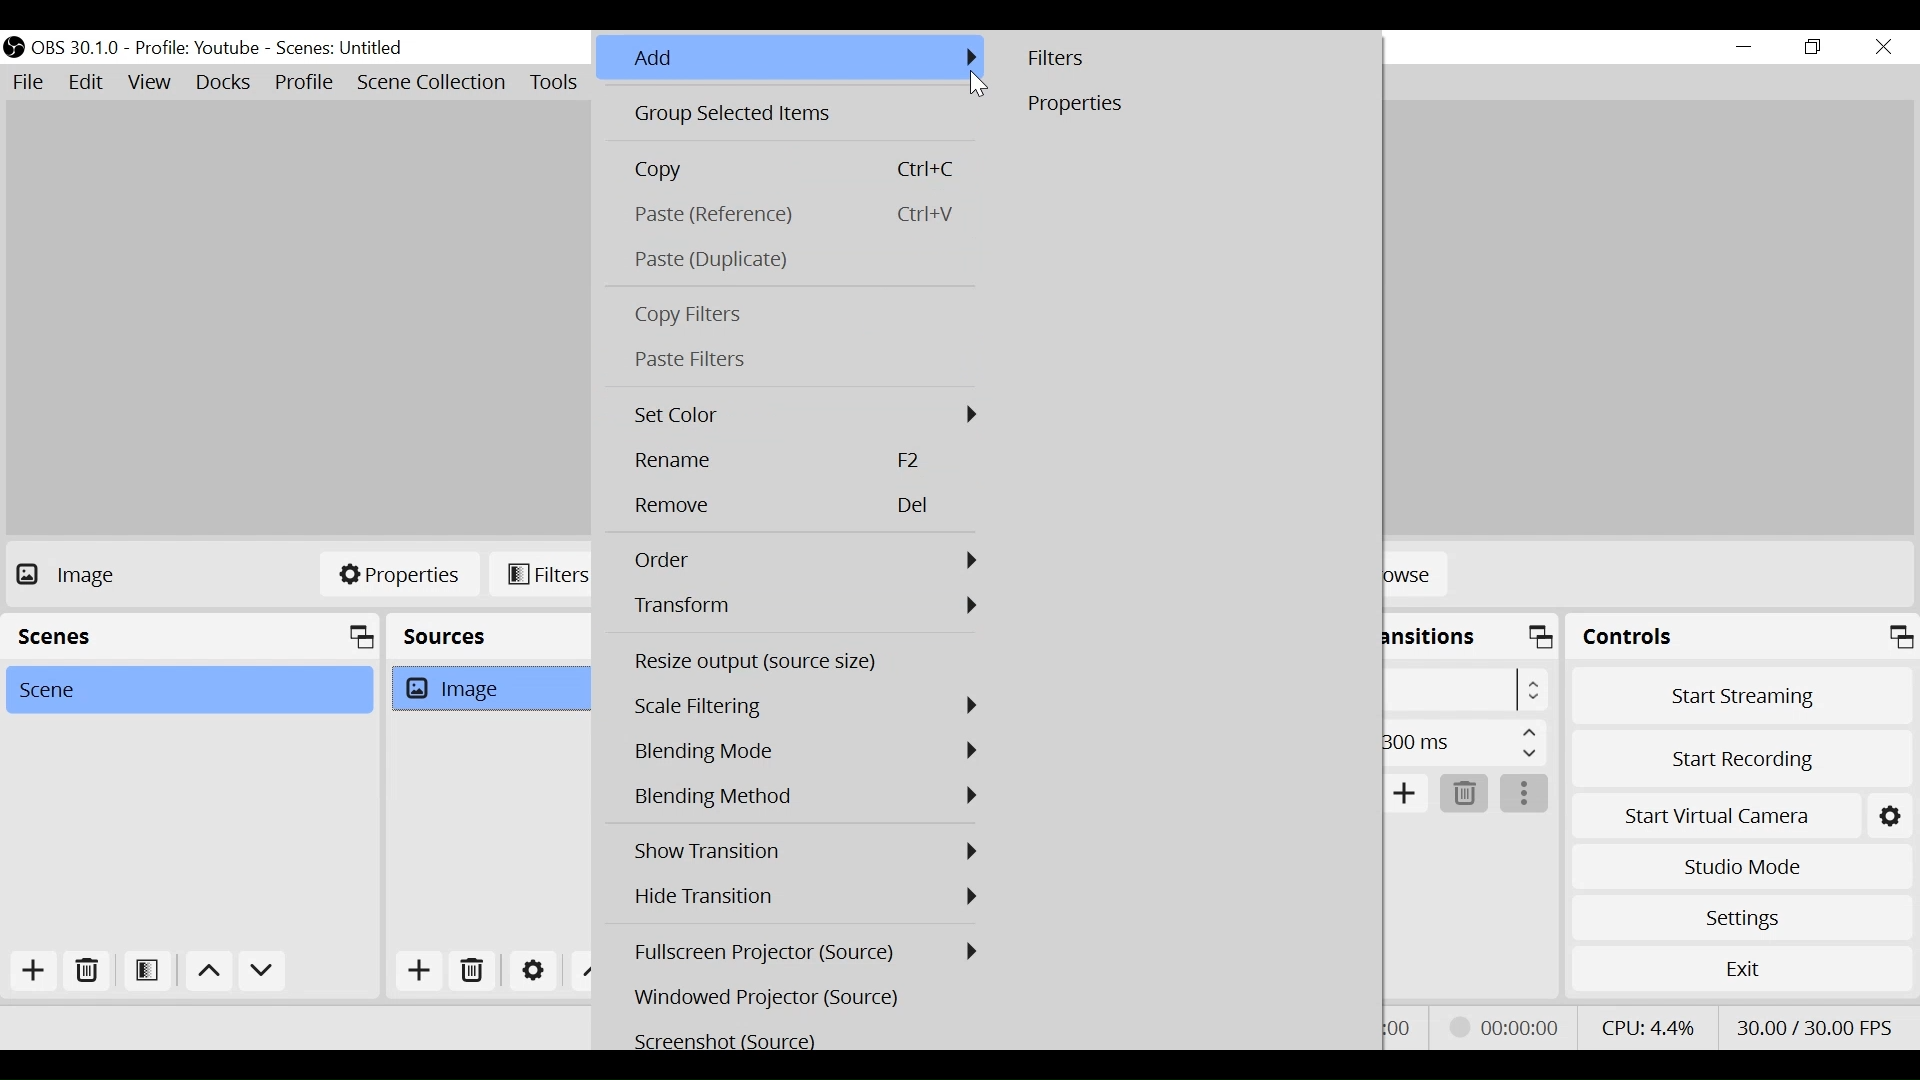  Describe the element at coordinates (75, 49) in the screenshot. I see `OBS Version` at that location.